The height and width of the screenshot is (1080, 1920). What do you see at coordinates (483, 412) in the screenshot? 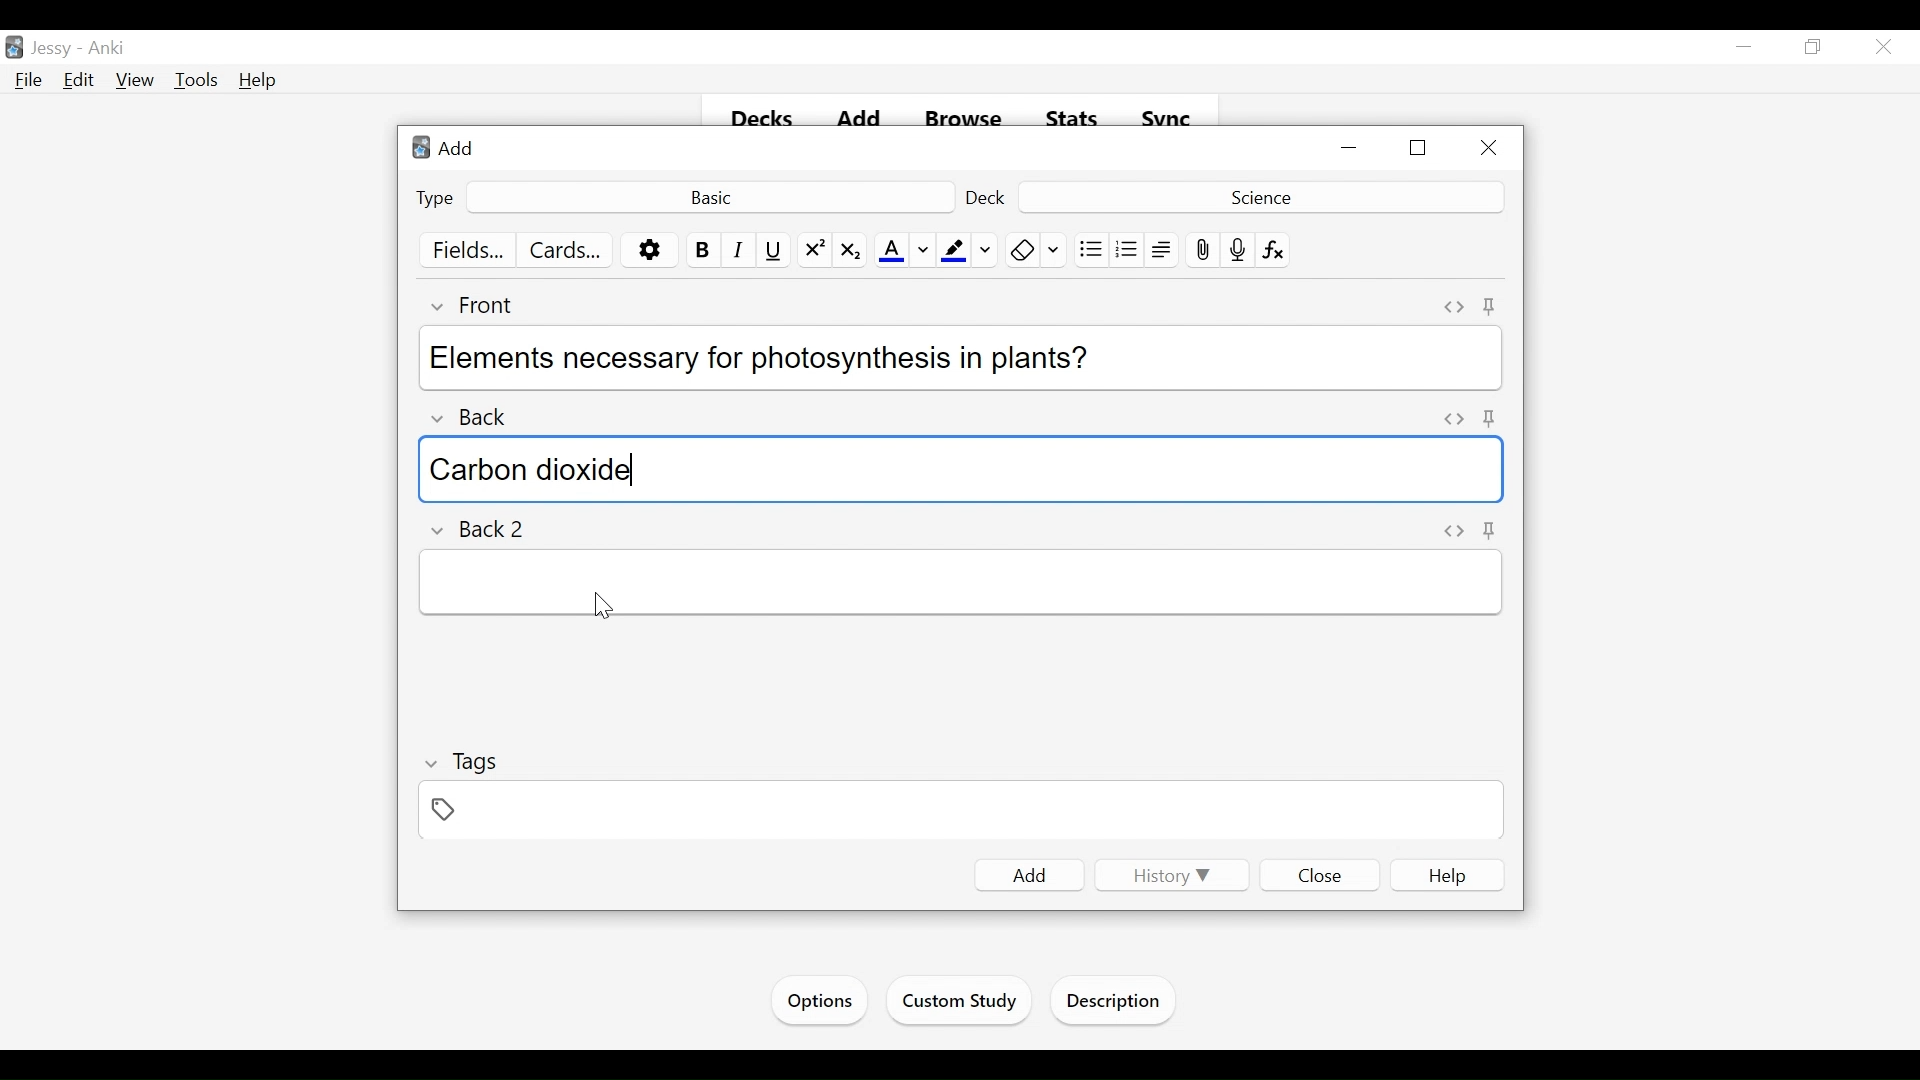
I see `Back` at bounding box center [483, 412].